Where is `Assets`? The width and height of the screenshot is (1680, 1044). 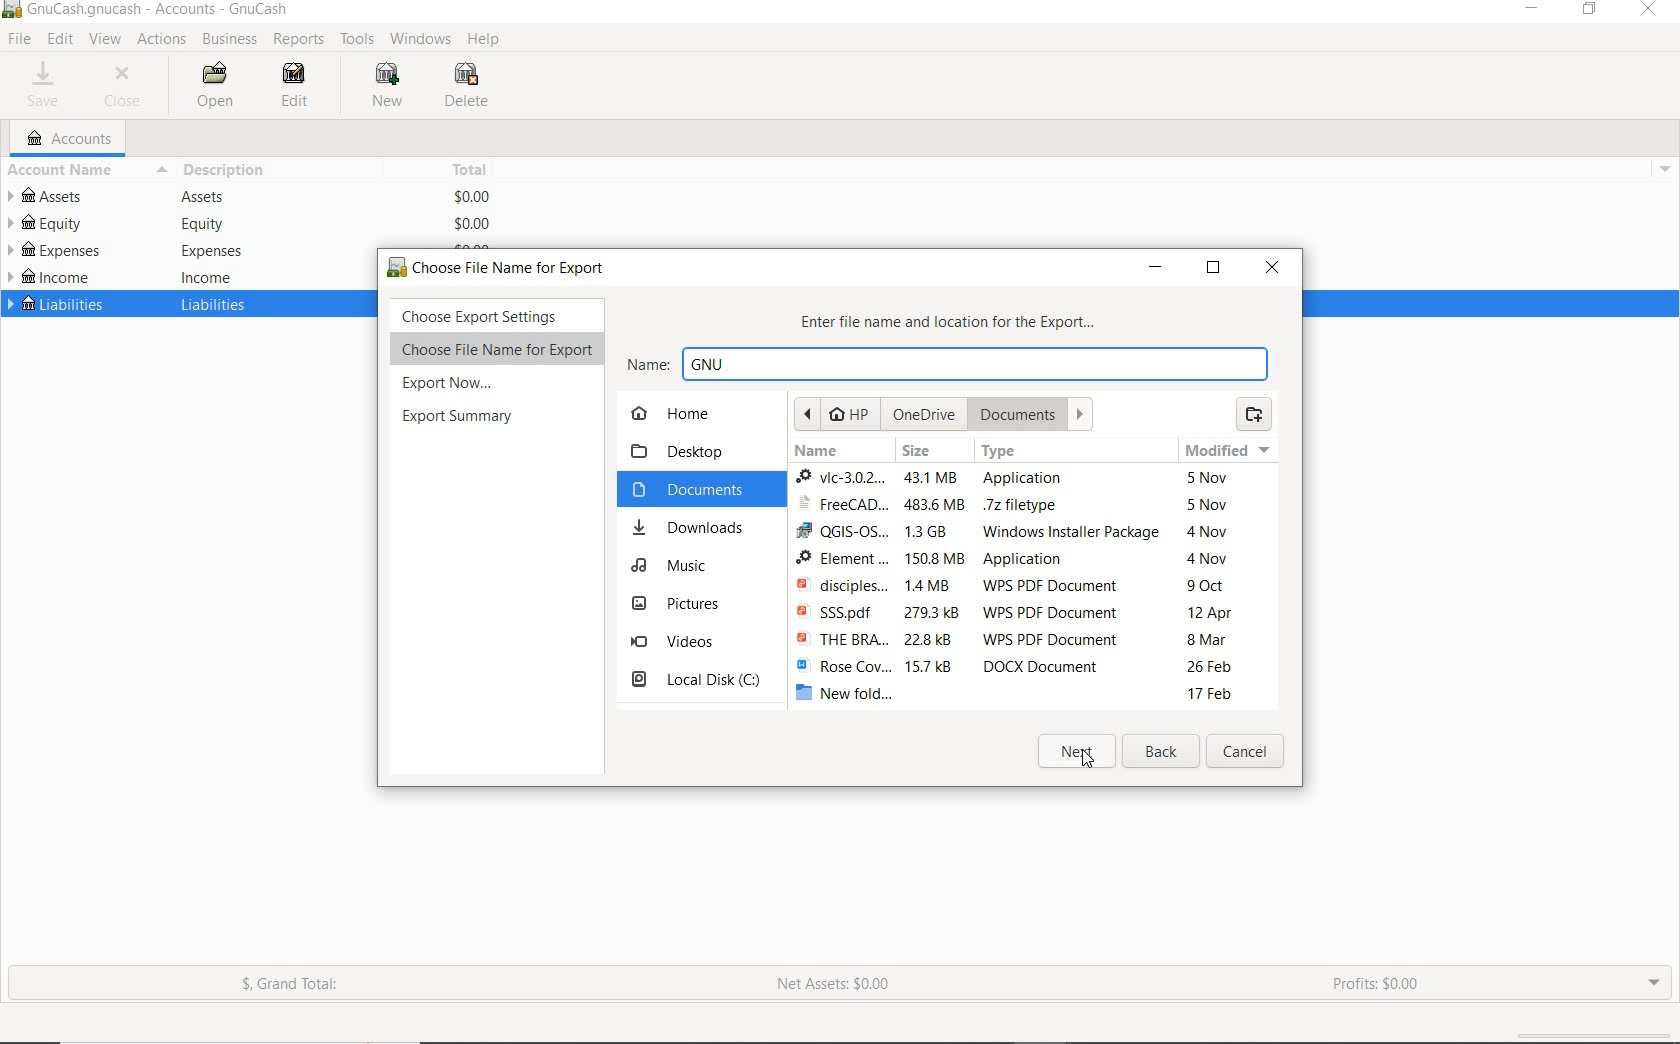
Assets is located at coordinates (205, 196).